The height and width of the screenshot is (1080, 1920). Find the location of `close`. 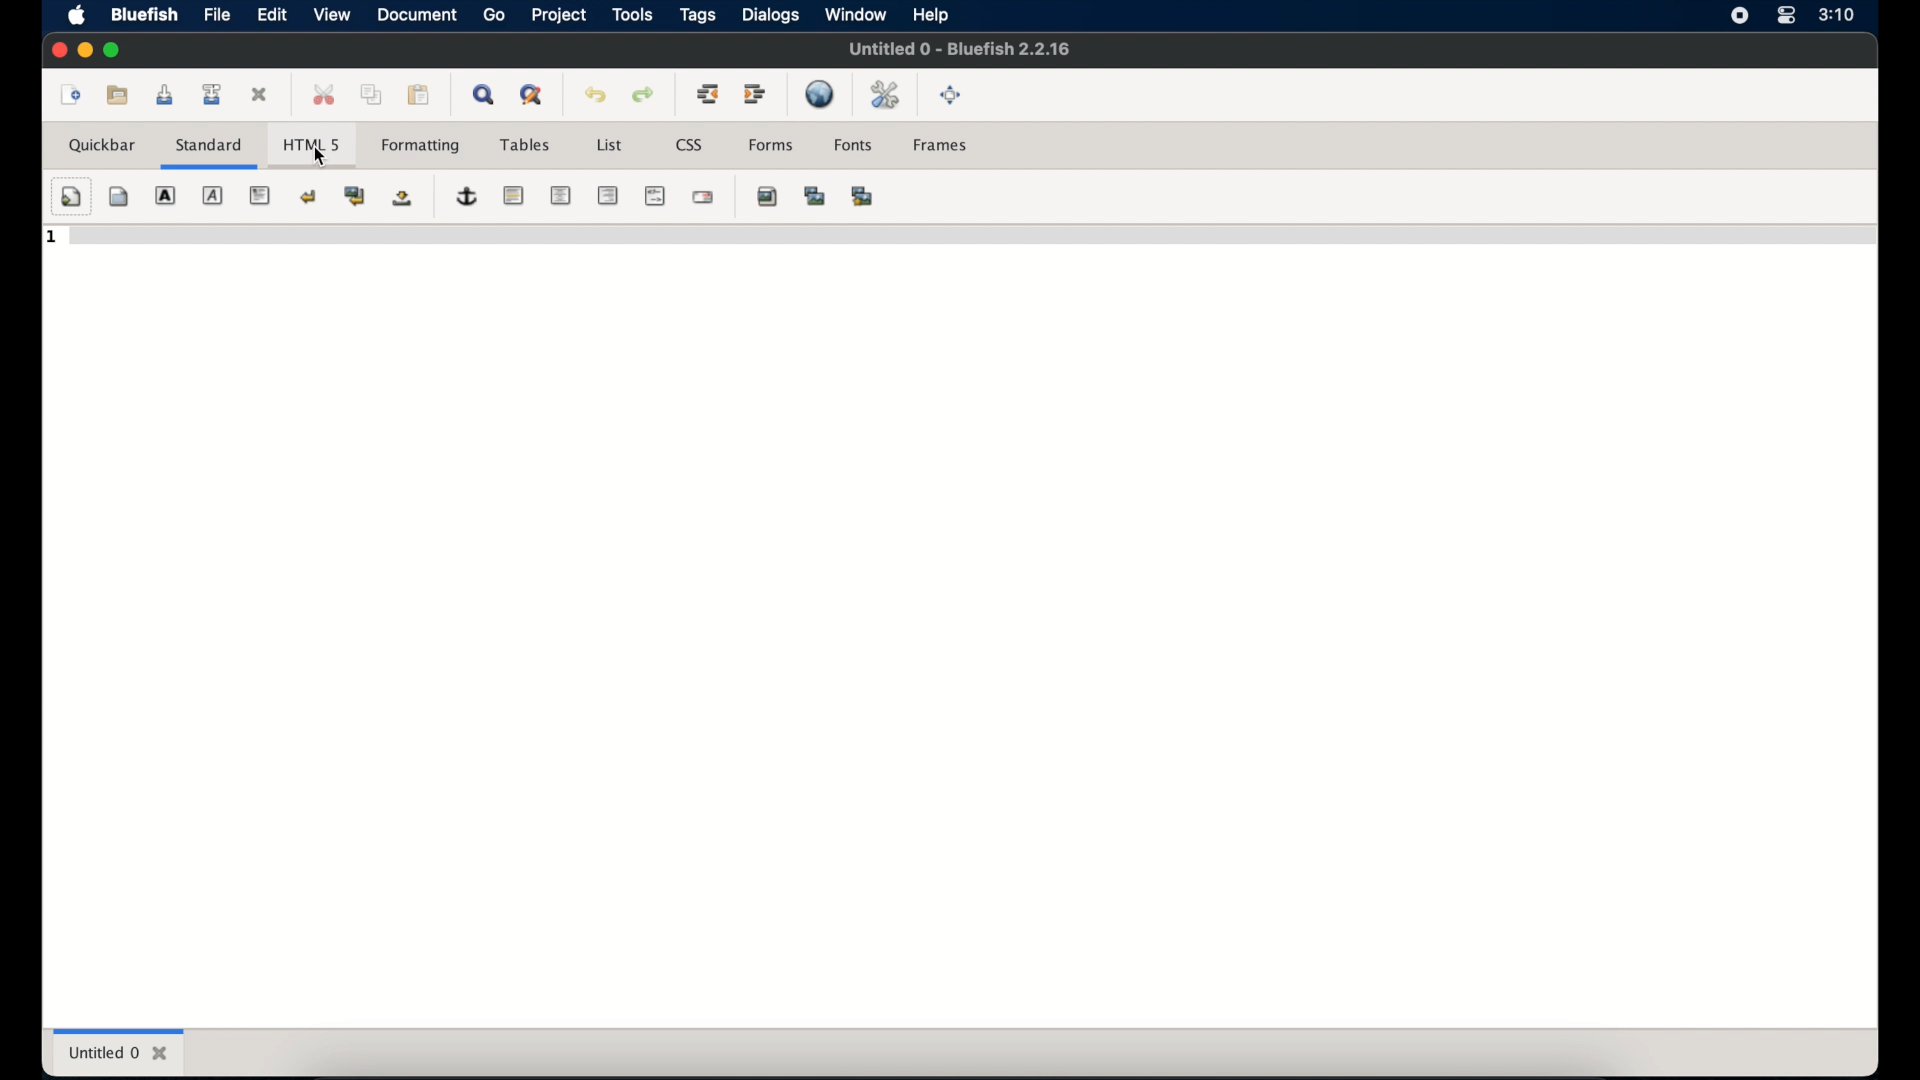

close is located at coordinates (57, 50).